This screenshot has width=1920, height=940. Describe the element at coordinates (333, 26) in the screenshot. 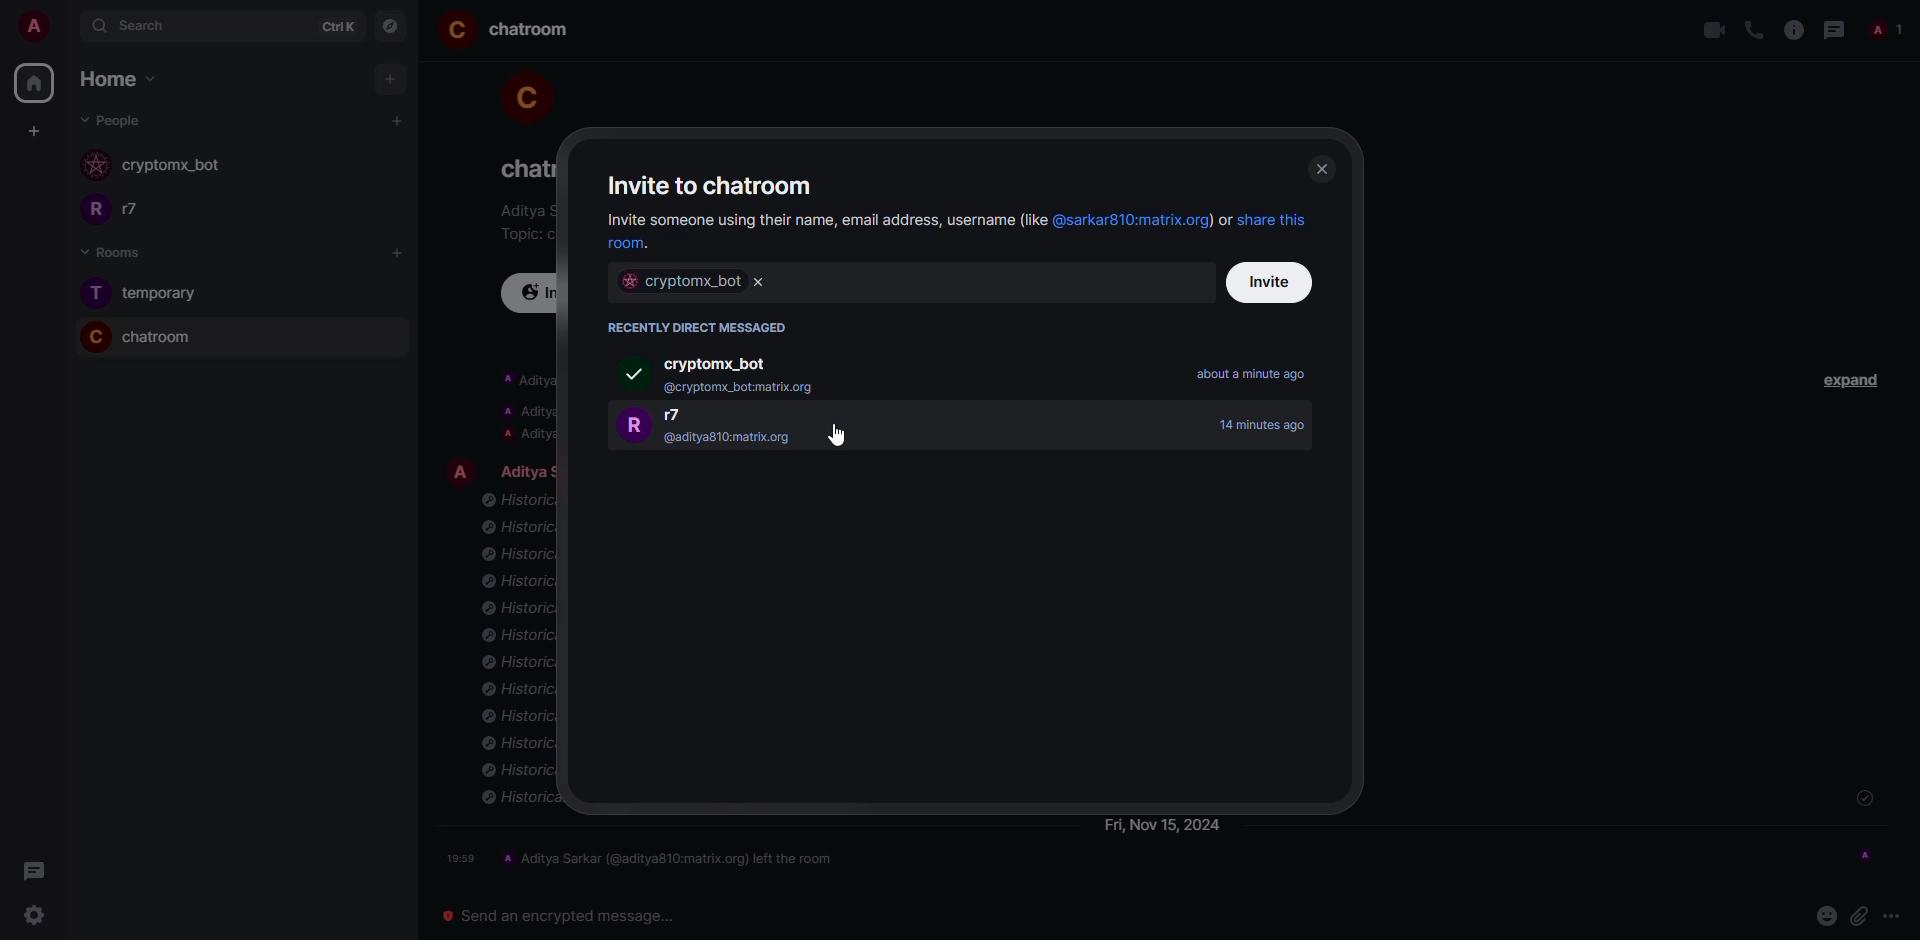

I see `ctrlK` at that location.